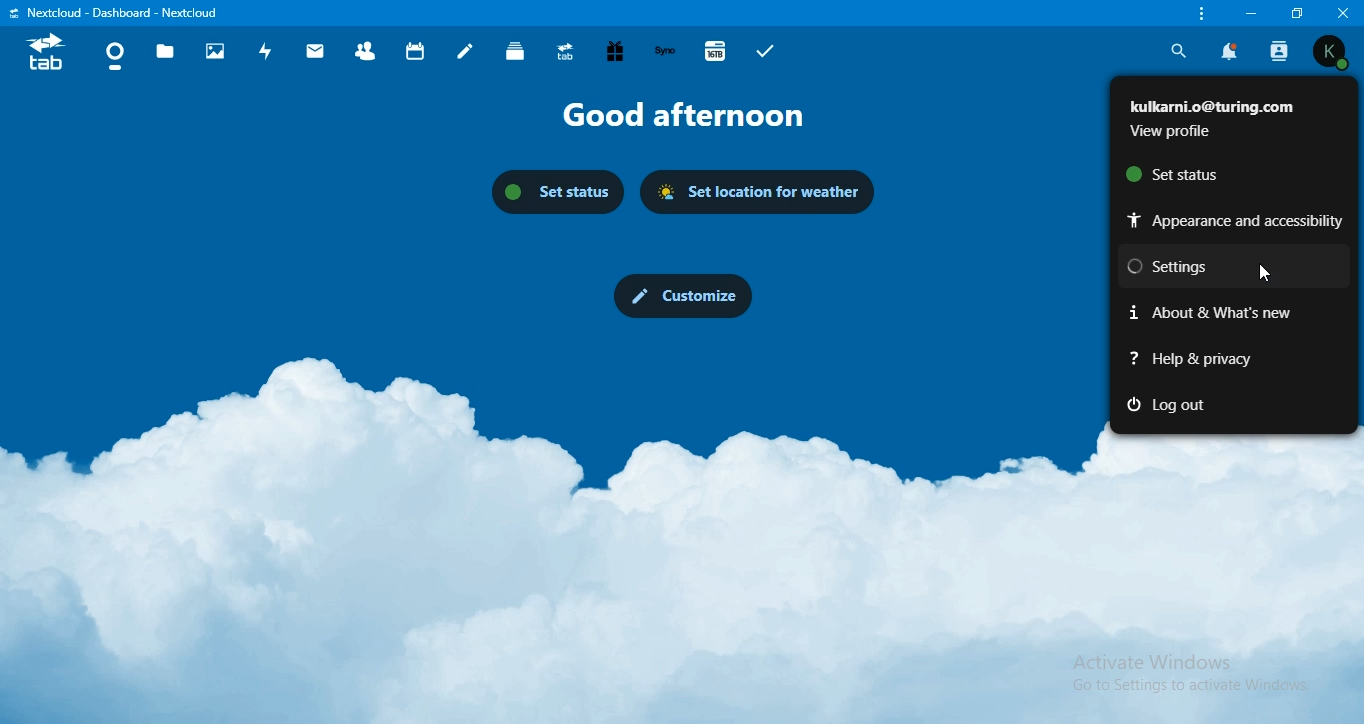 The width and height of the screenshot is (1364, 724). Describe the element at coordinates (1292, 12) in the screenshot. I see `restore window` at that location.